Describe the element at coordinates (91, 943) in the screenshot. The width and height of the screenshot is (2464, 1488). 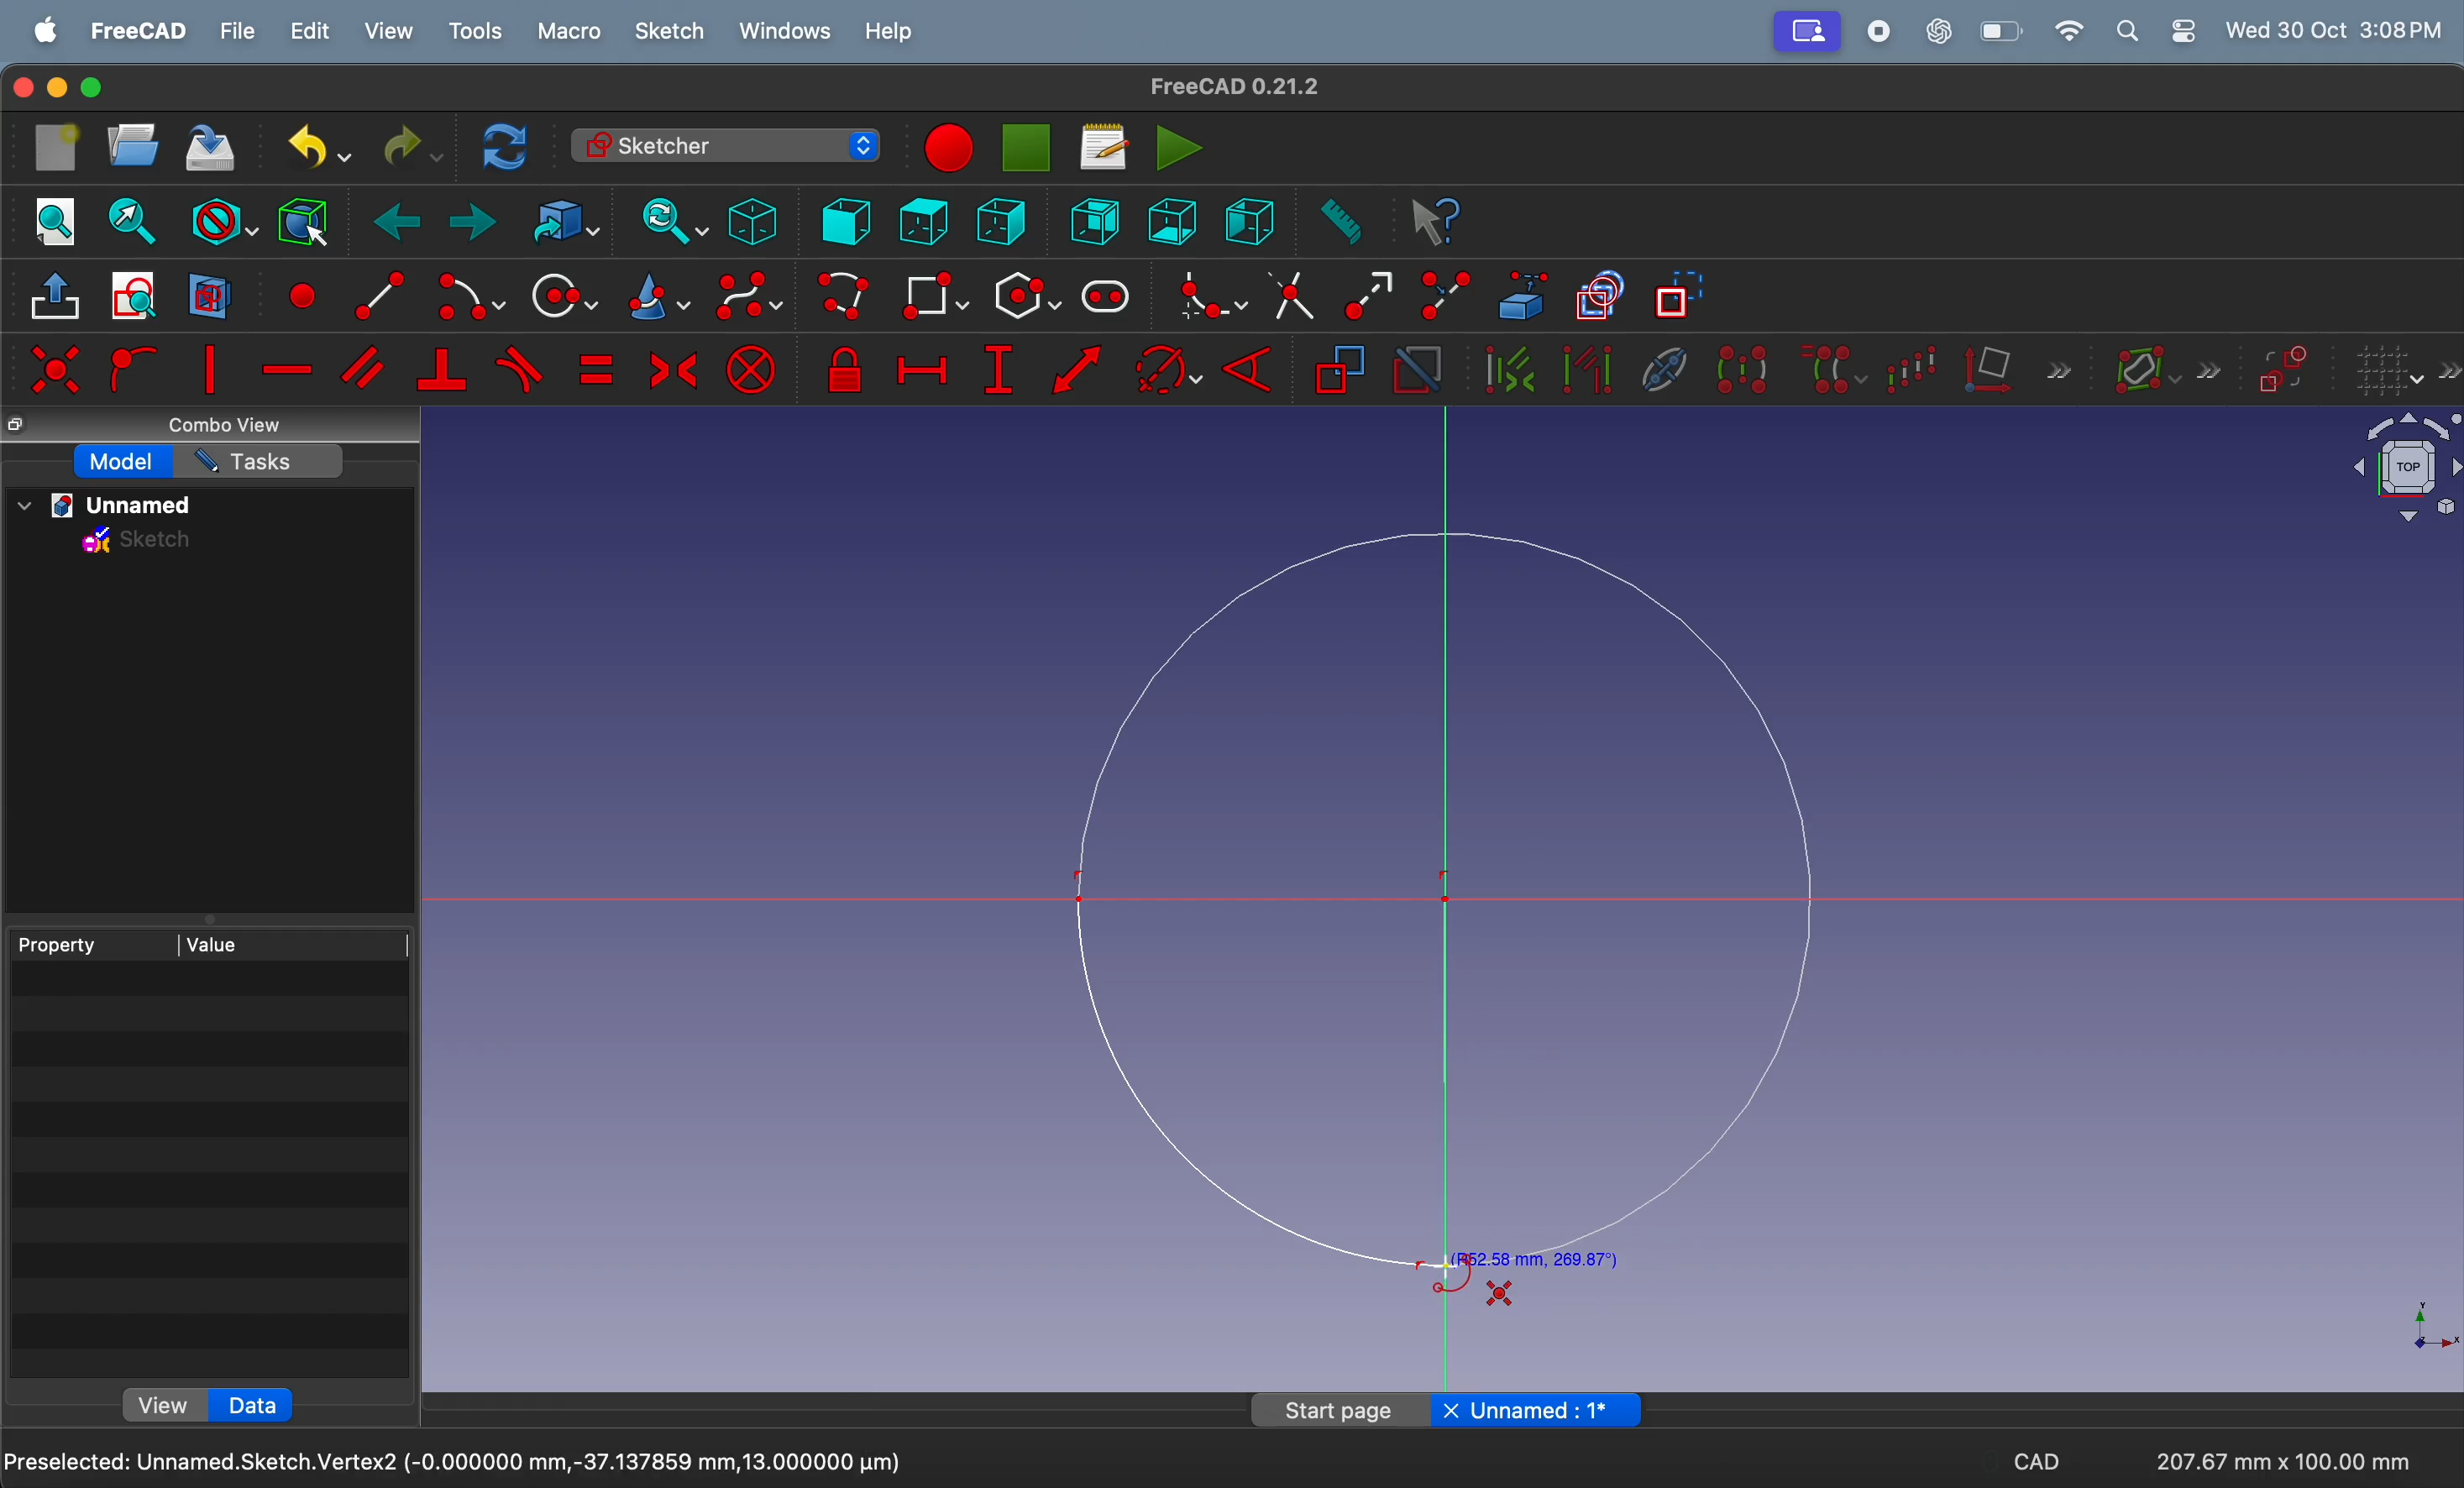
I see `property` at that location.